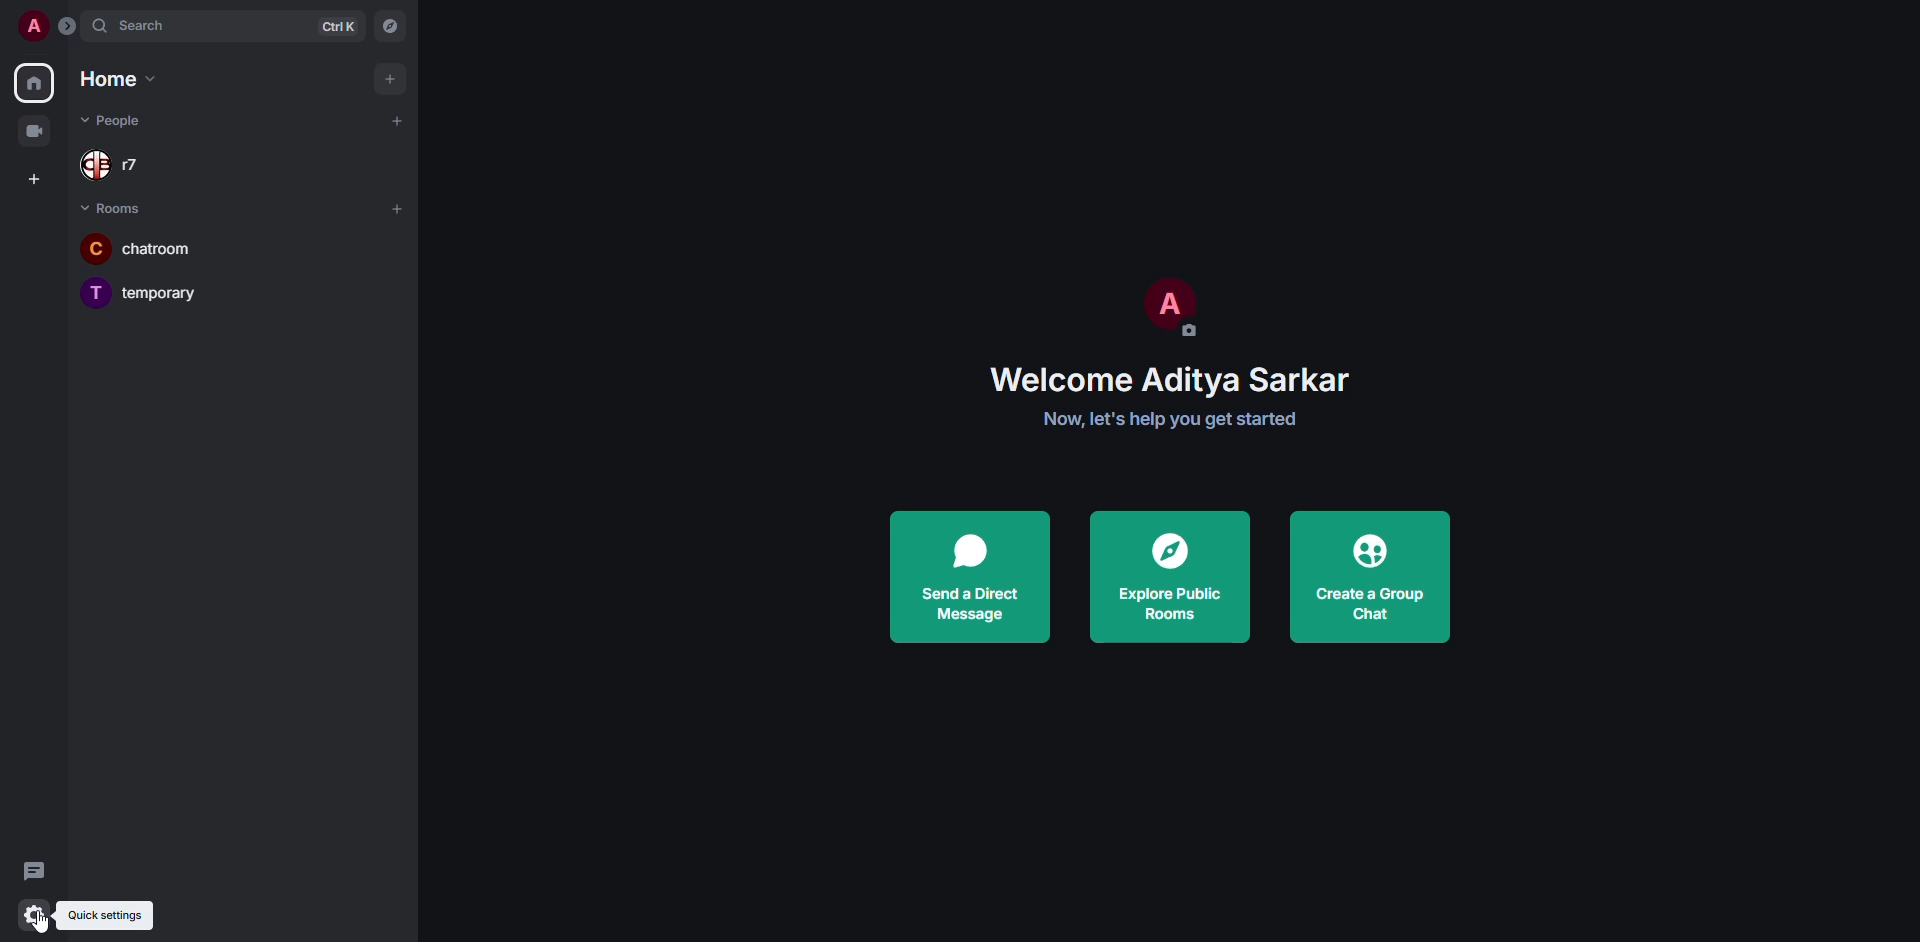  What do you see at coordinates (128, 120) in the screenshot?
I see `people` at bounding box center [128, 120].